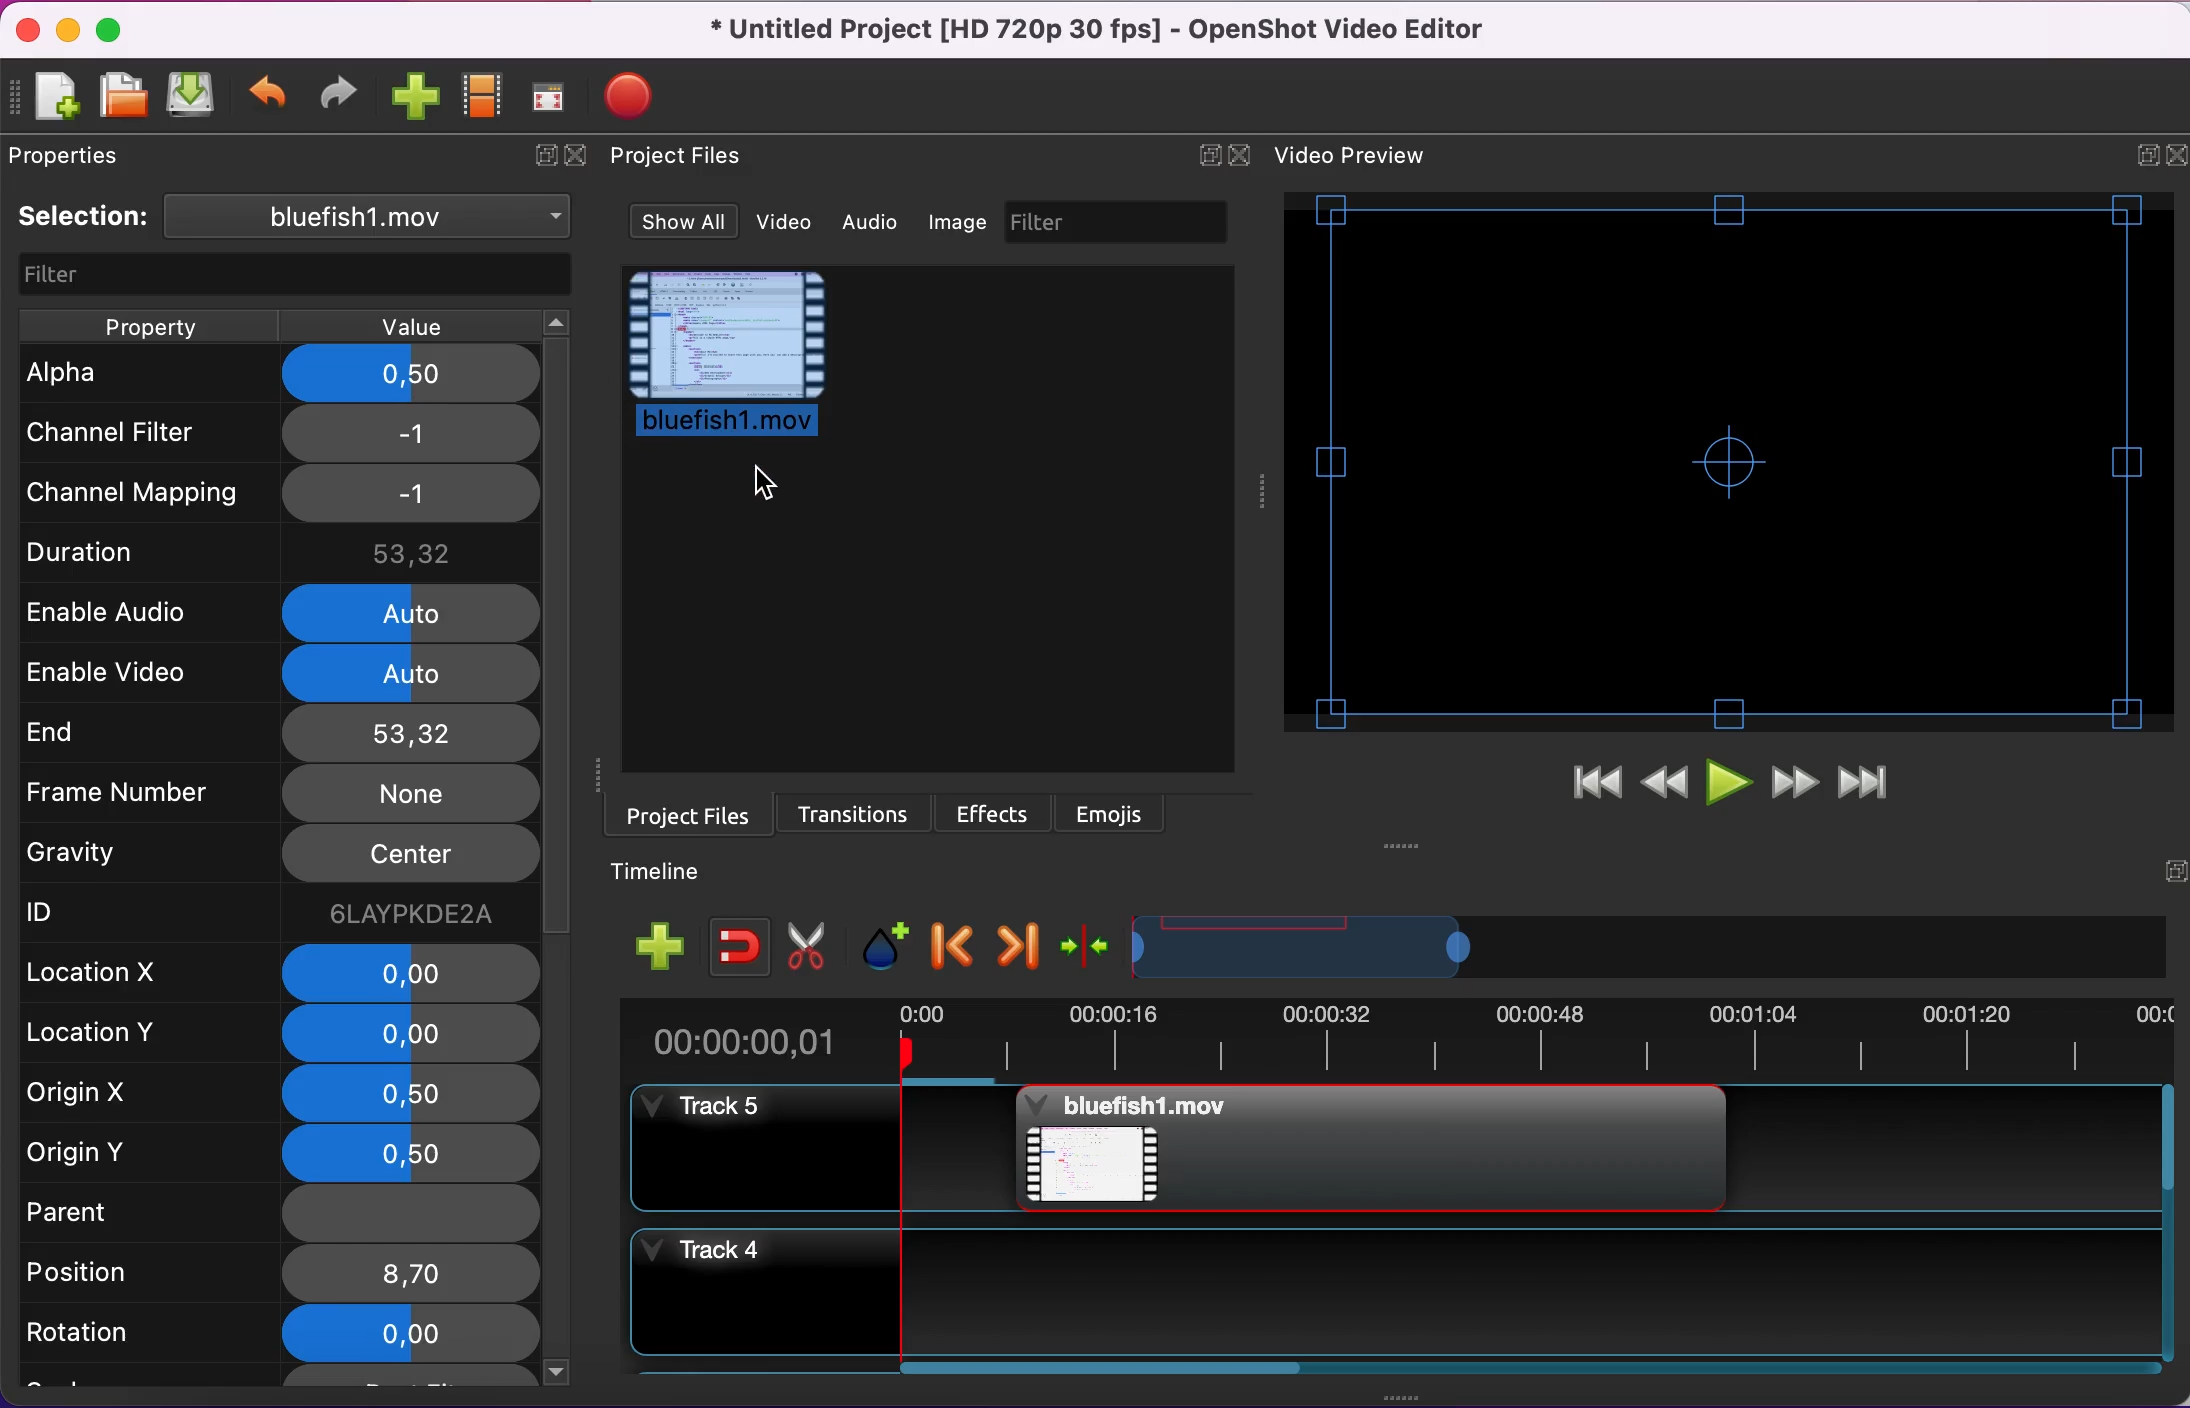 Image resolution: width=2190 pixels, height=1408 pixels. Describe the element at coordinates (153, 324) in the screenshot. I see `property` at that location.